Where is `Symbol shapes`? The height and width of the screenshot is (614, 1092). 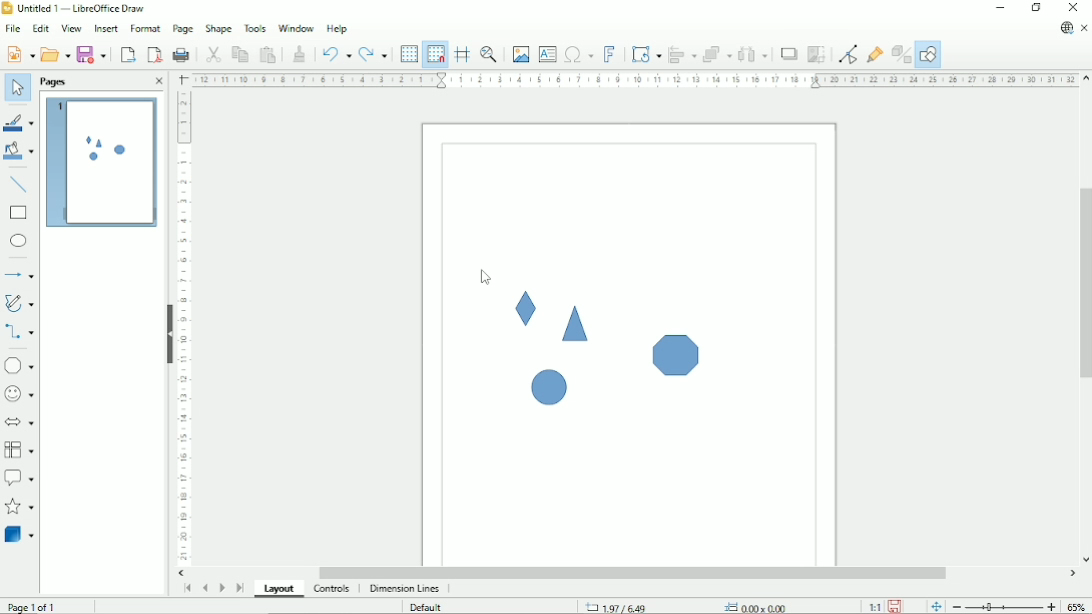
Symbol shapes is located at coordinates (19, 394).